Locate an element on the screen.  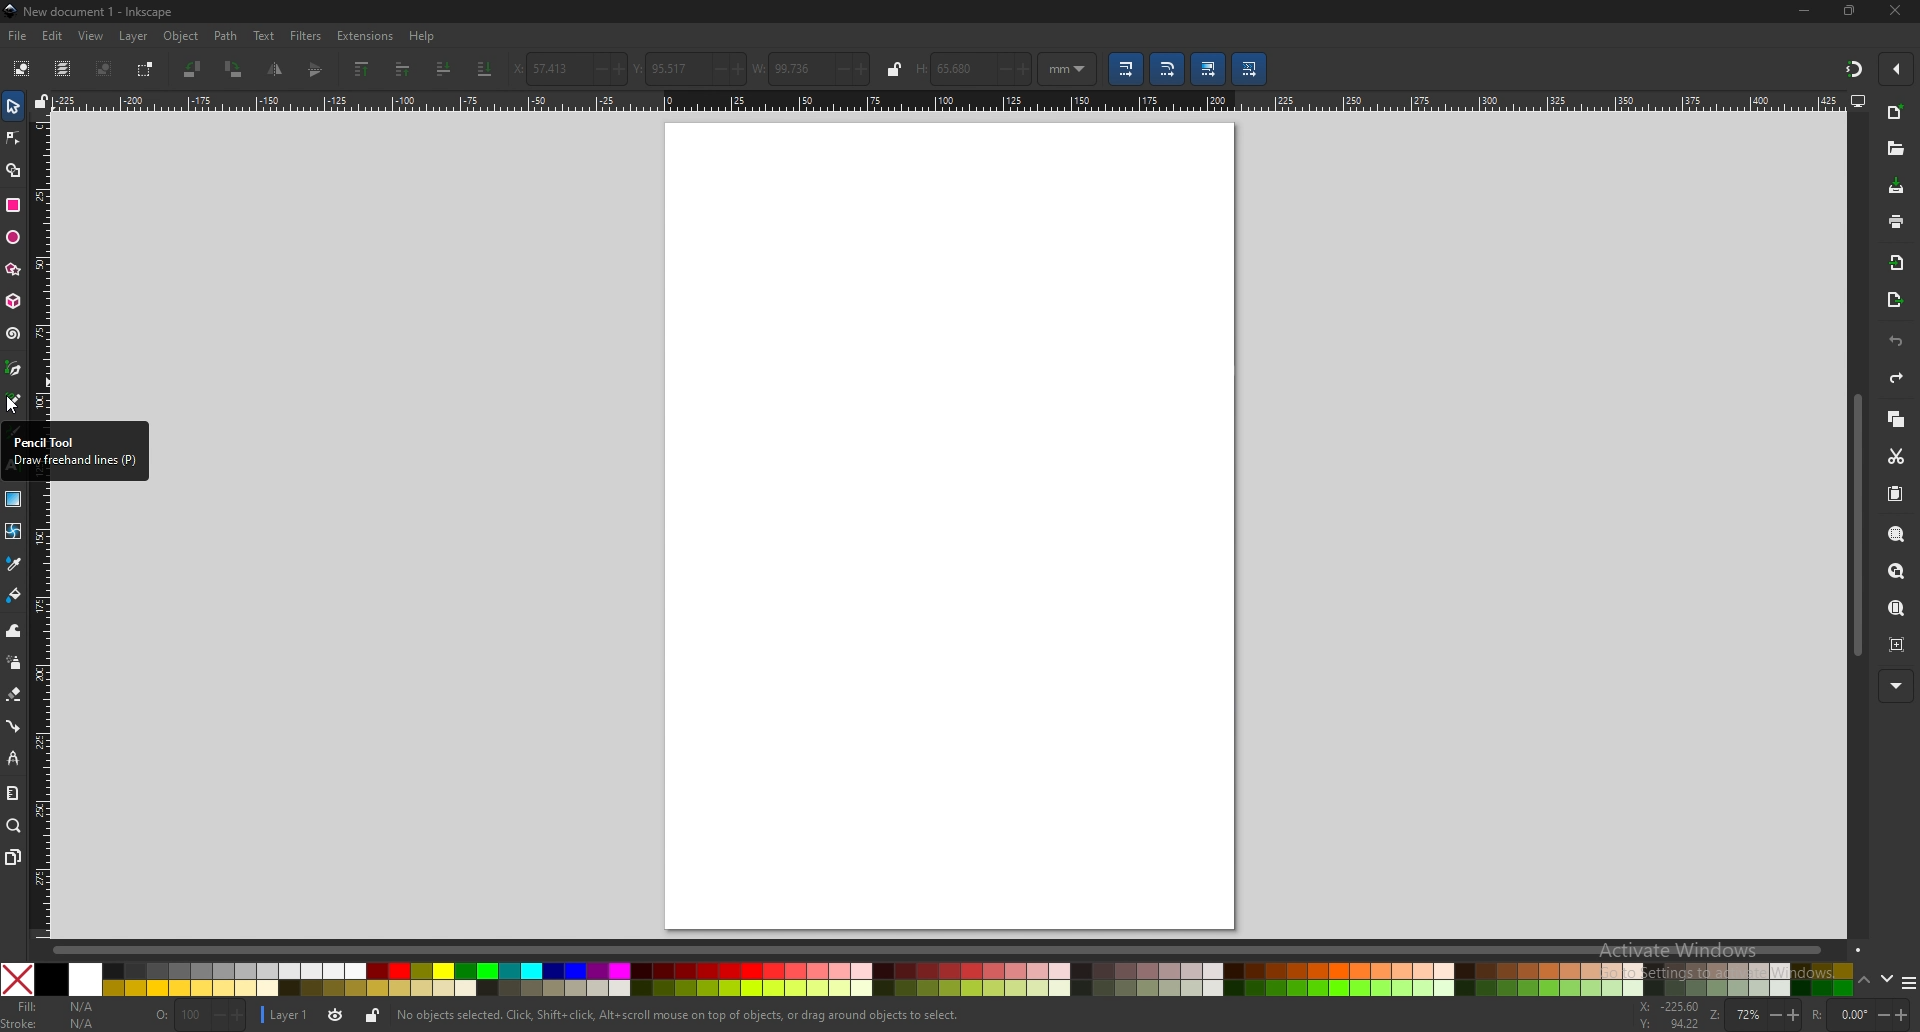
view is located at coordinates (93, 36).